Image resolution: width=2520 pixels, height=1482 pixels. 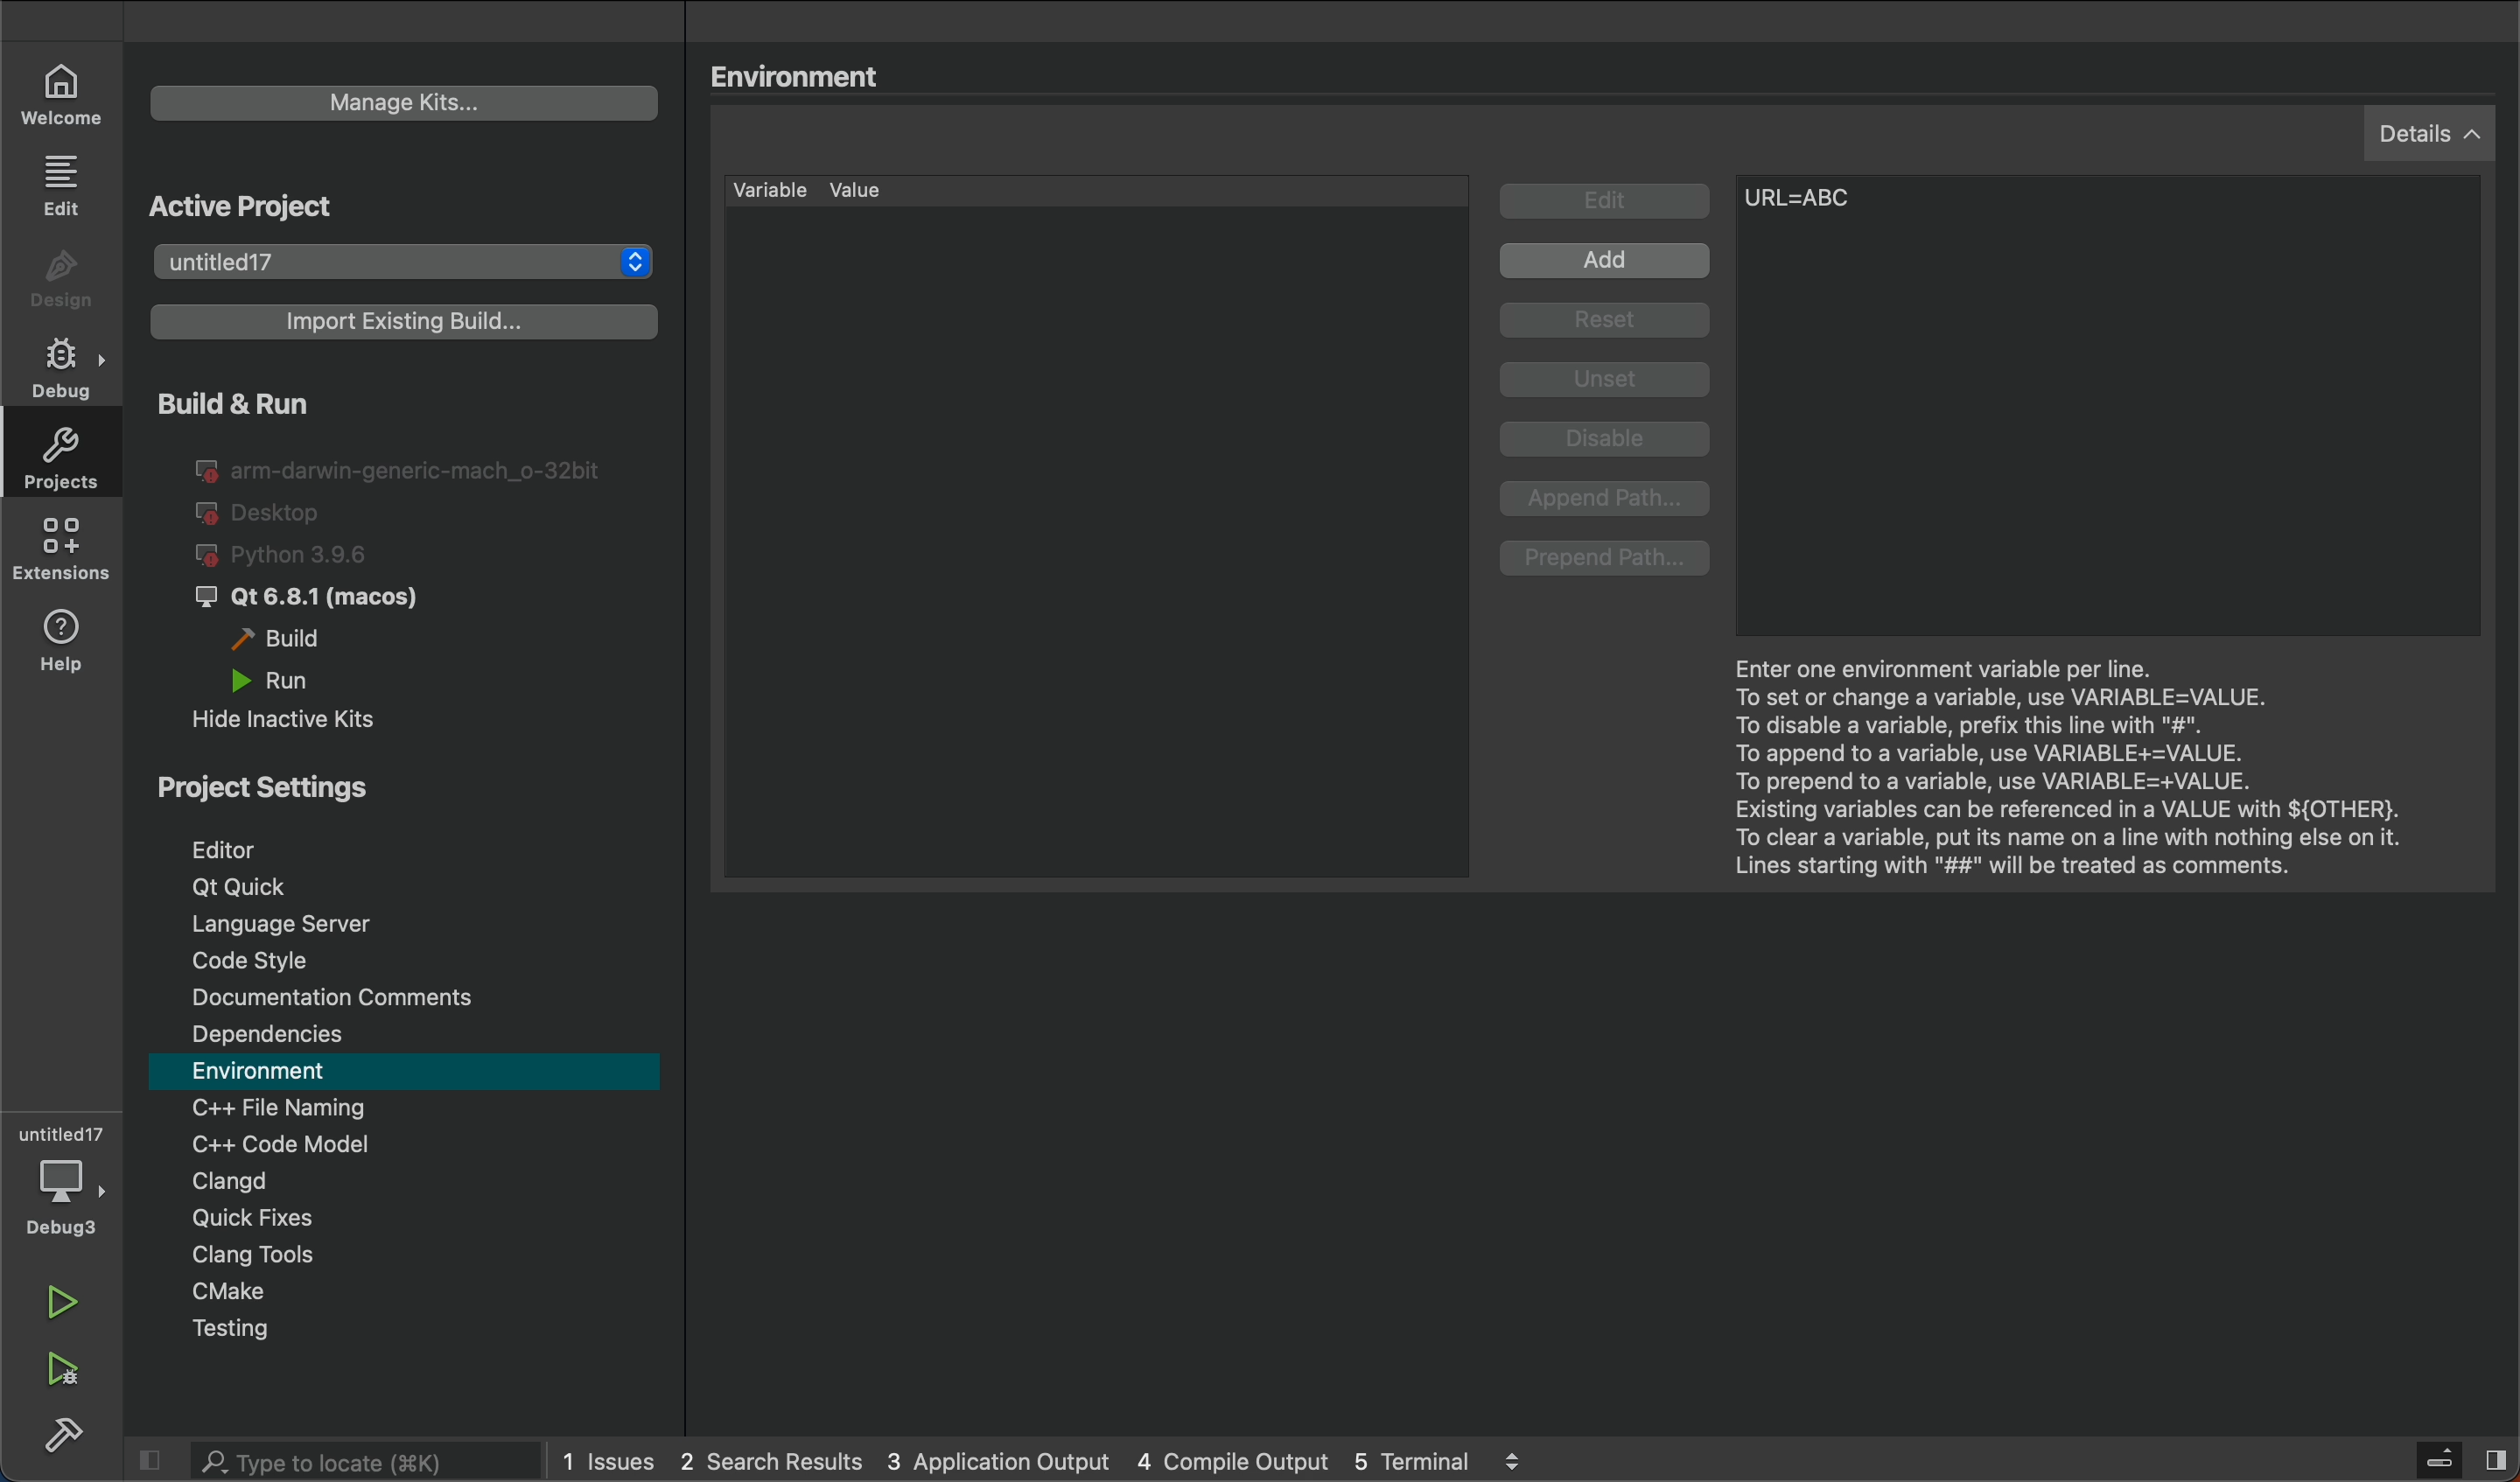 I want to click on build, so click(x=60, y=1437).